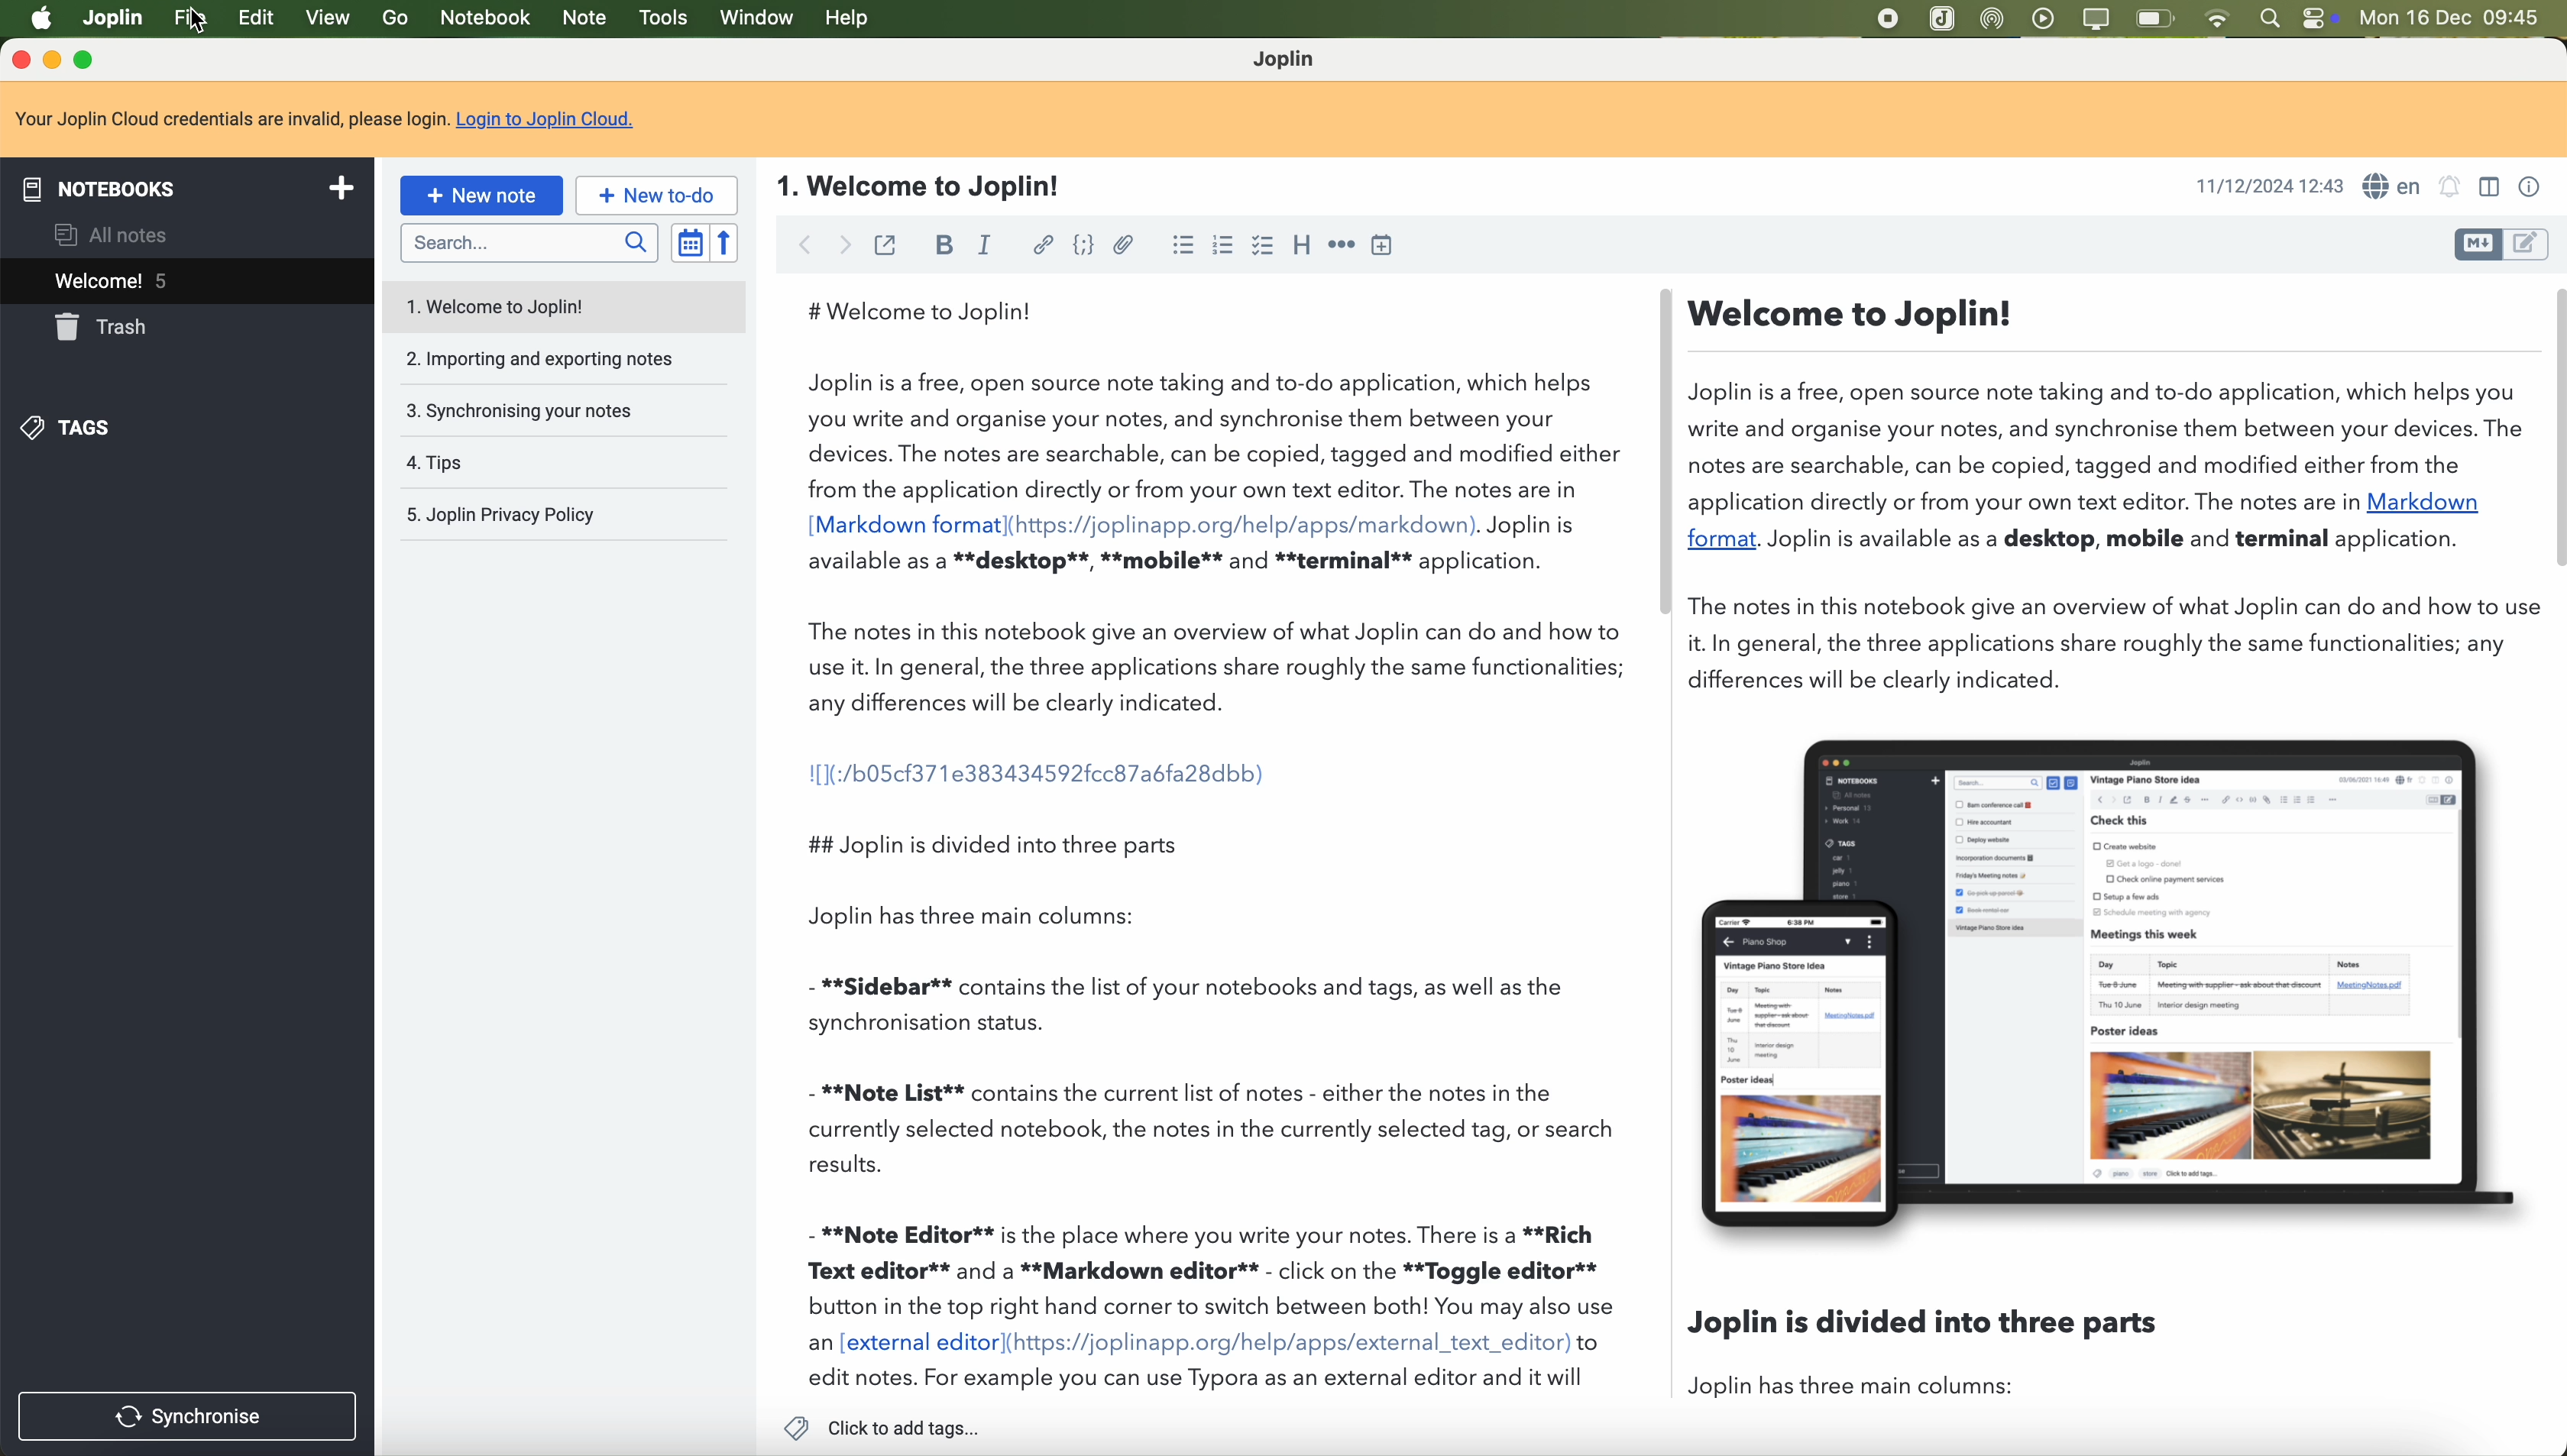 This screenshot has height=1456, width=2567. What do you see at coordinates (587, 20) in the screenshot?
I see `note` at bounding box center [587, 20].